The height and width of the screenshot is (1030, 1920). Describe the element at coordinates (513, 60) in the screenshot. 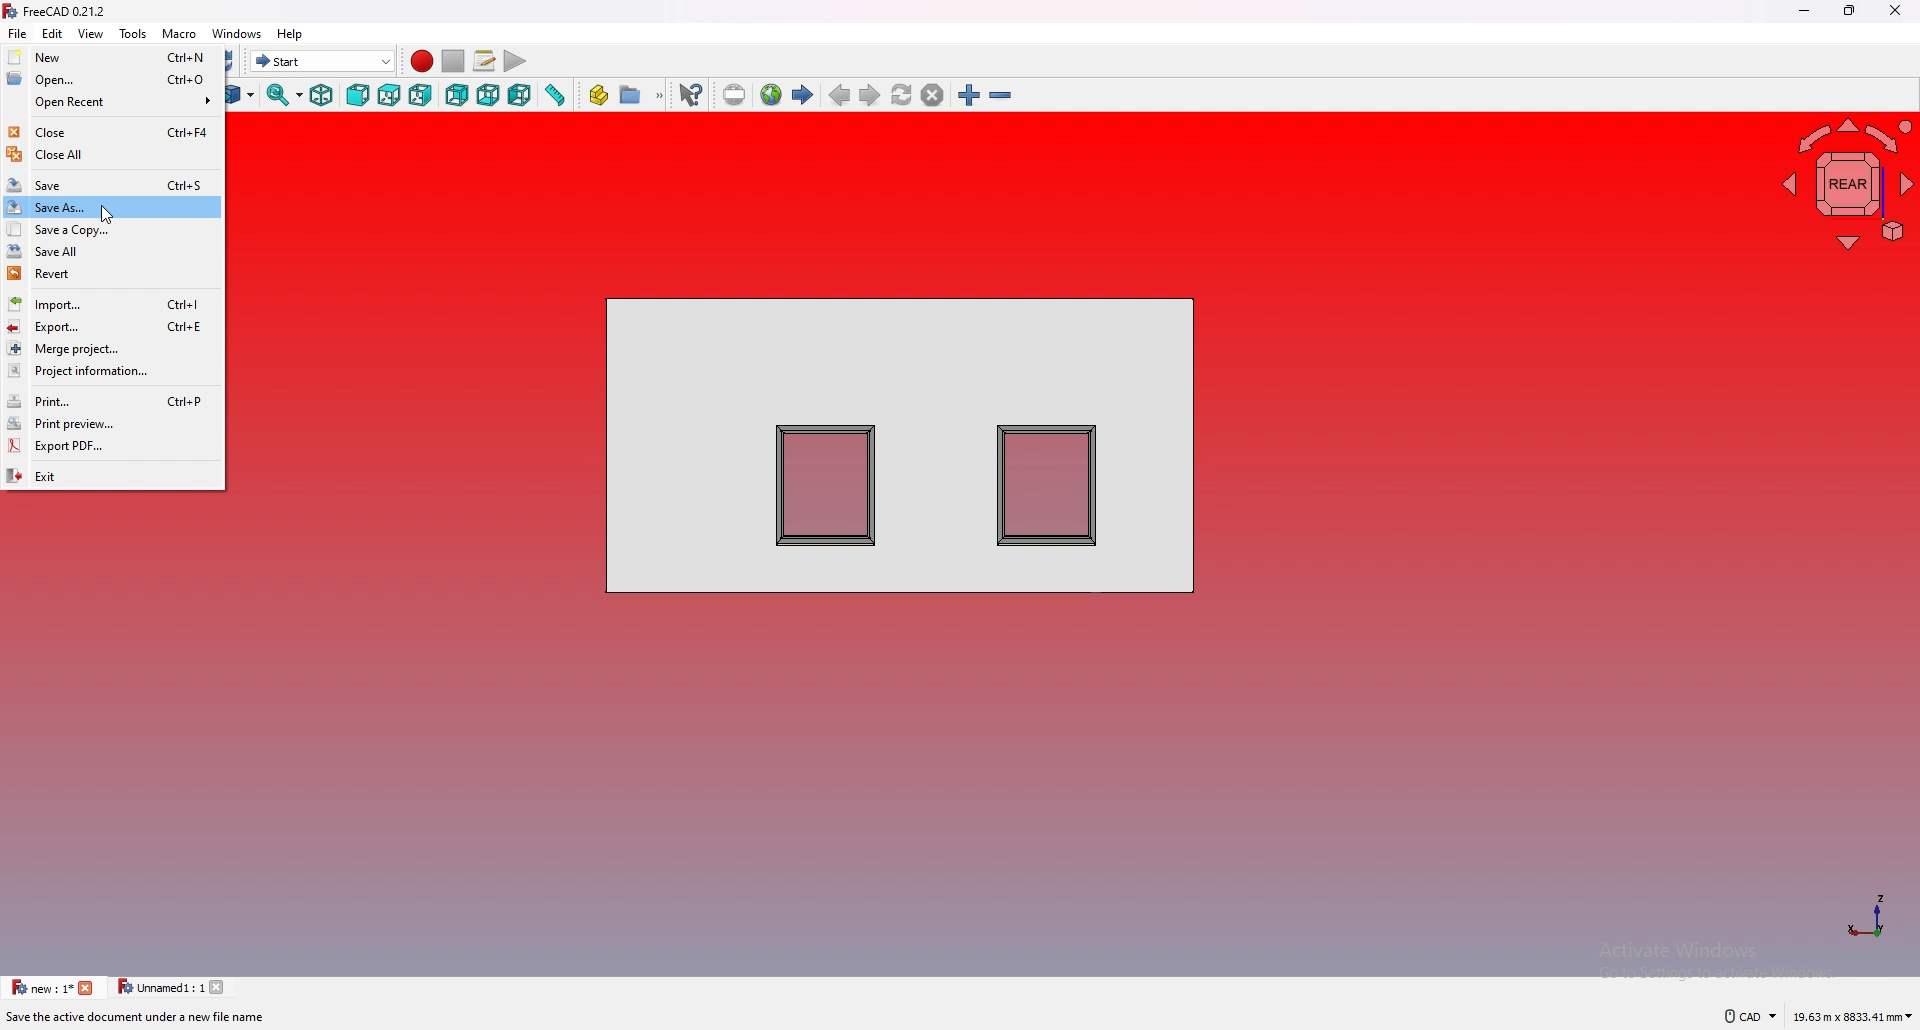

I see `execute macro` at that location.